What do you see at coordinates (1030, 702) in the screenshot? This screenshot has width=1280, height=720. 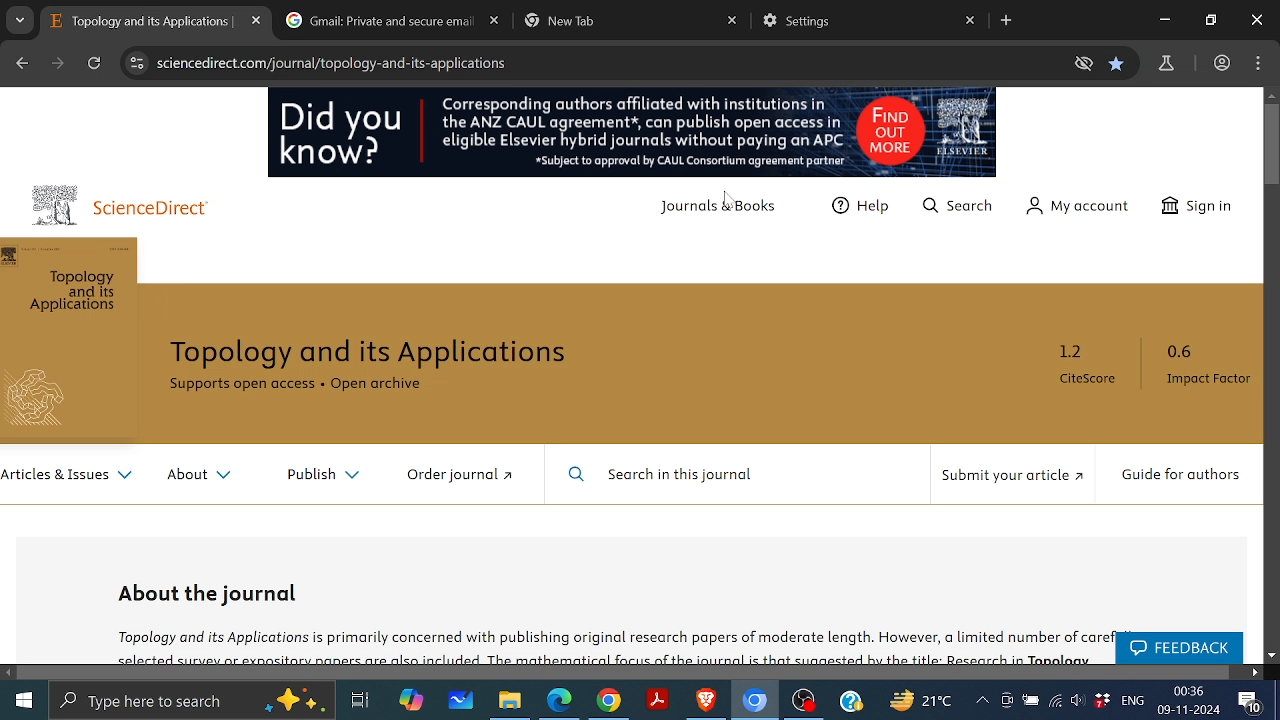 I see `battery` at bounding box center [1030, 702].